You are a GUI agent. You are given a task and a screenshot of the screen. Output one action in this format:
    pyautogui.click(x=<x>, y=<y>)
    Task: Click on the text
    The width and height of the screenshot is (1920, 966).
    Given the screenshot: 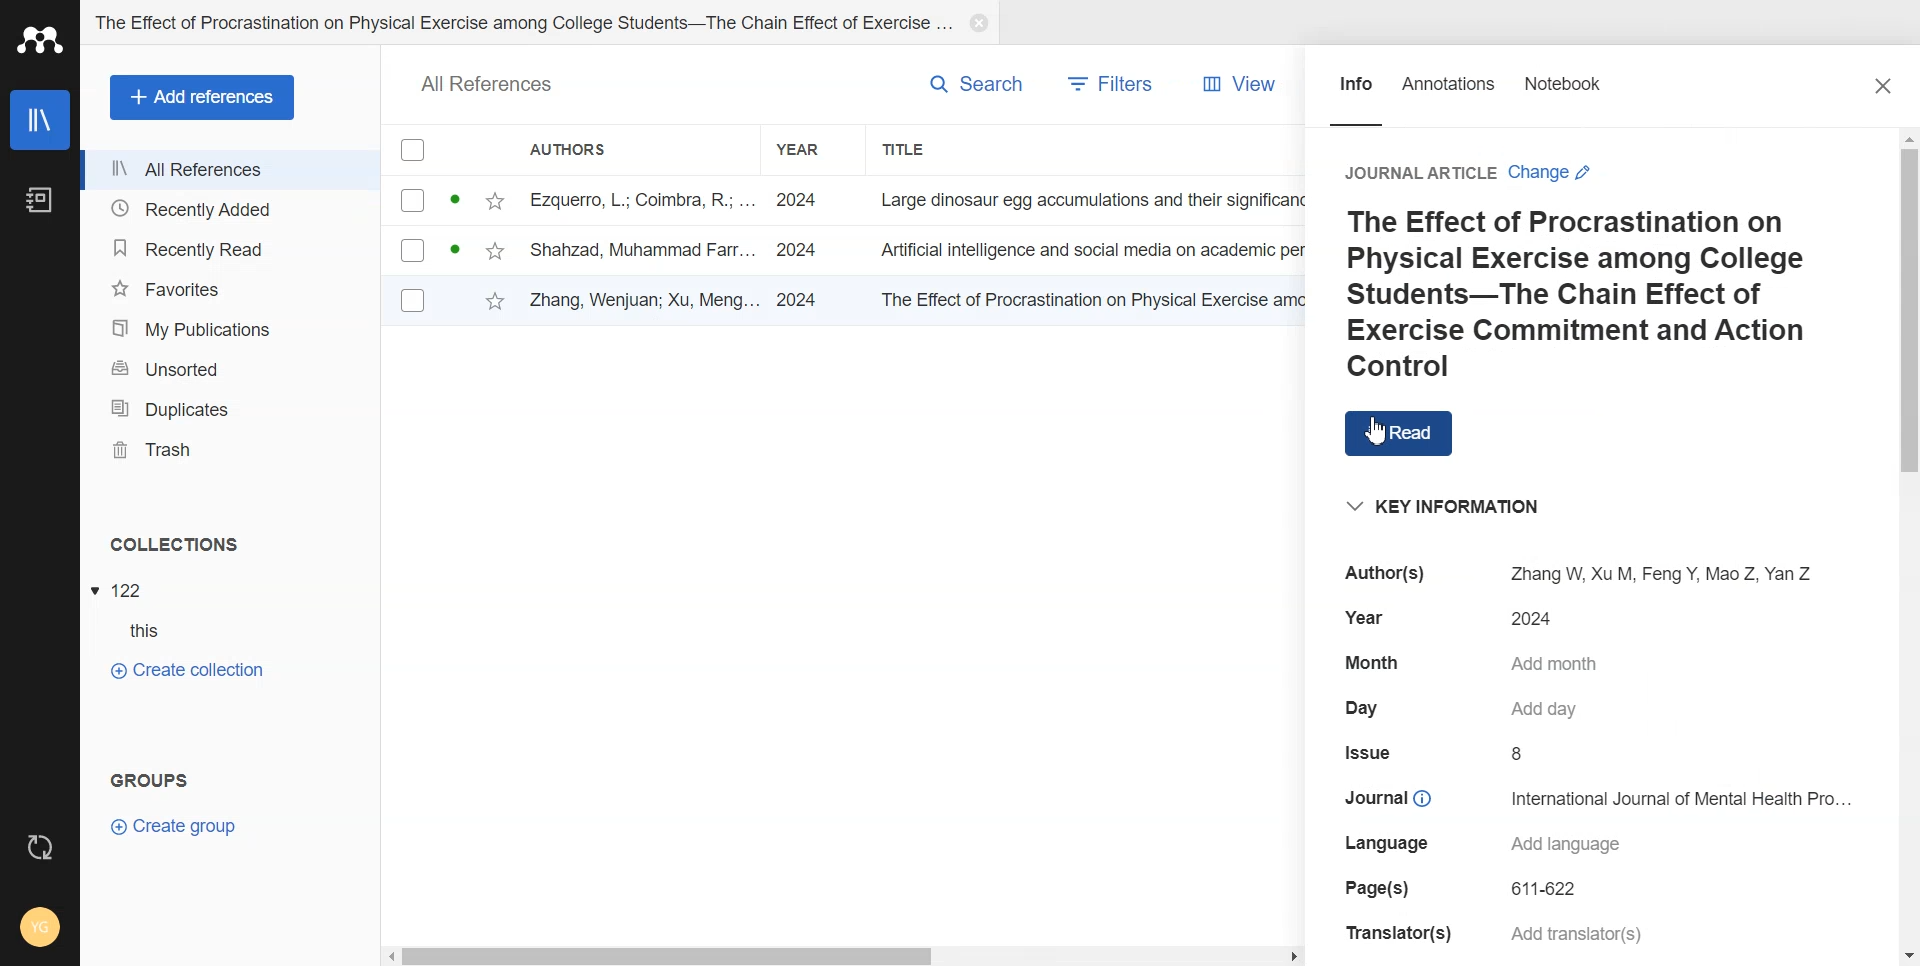 What is the action you would take?
    pyautogui.click(x=1084, y=250)
    